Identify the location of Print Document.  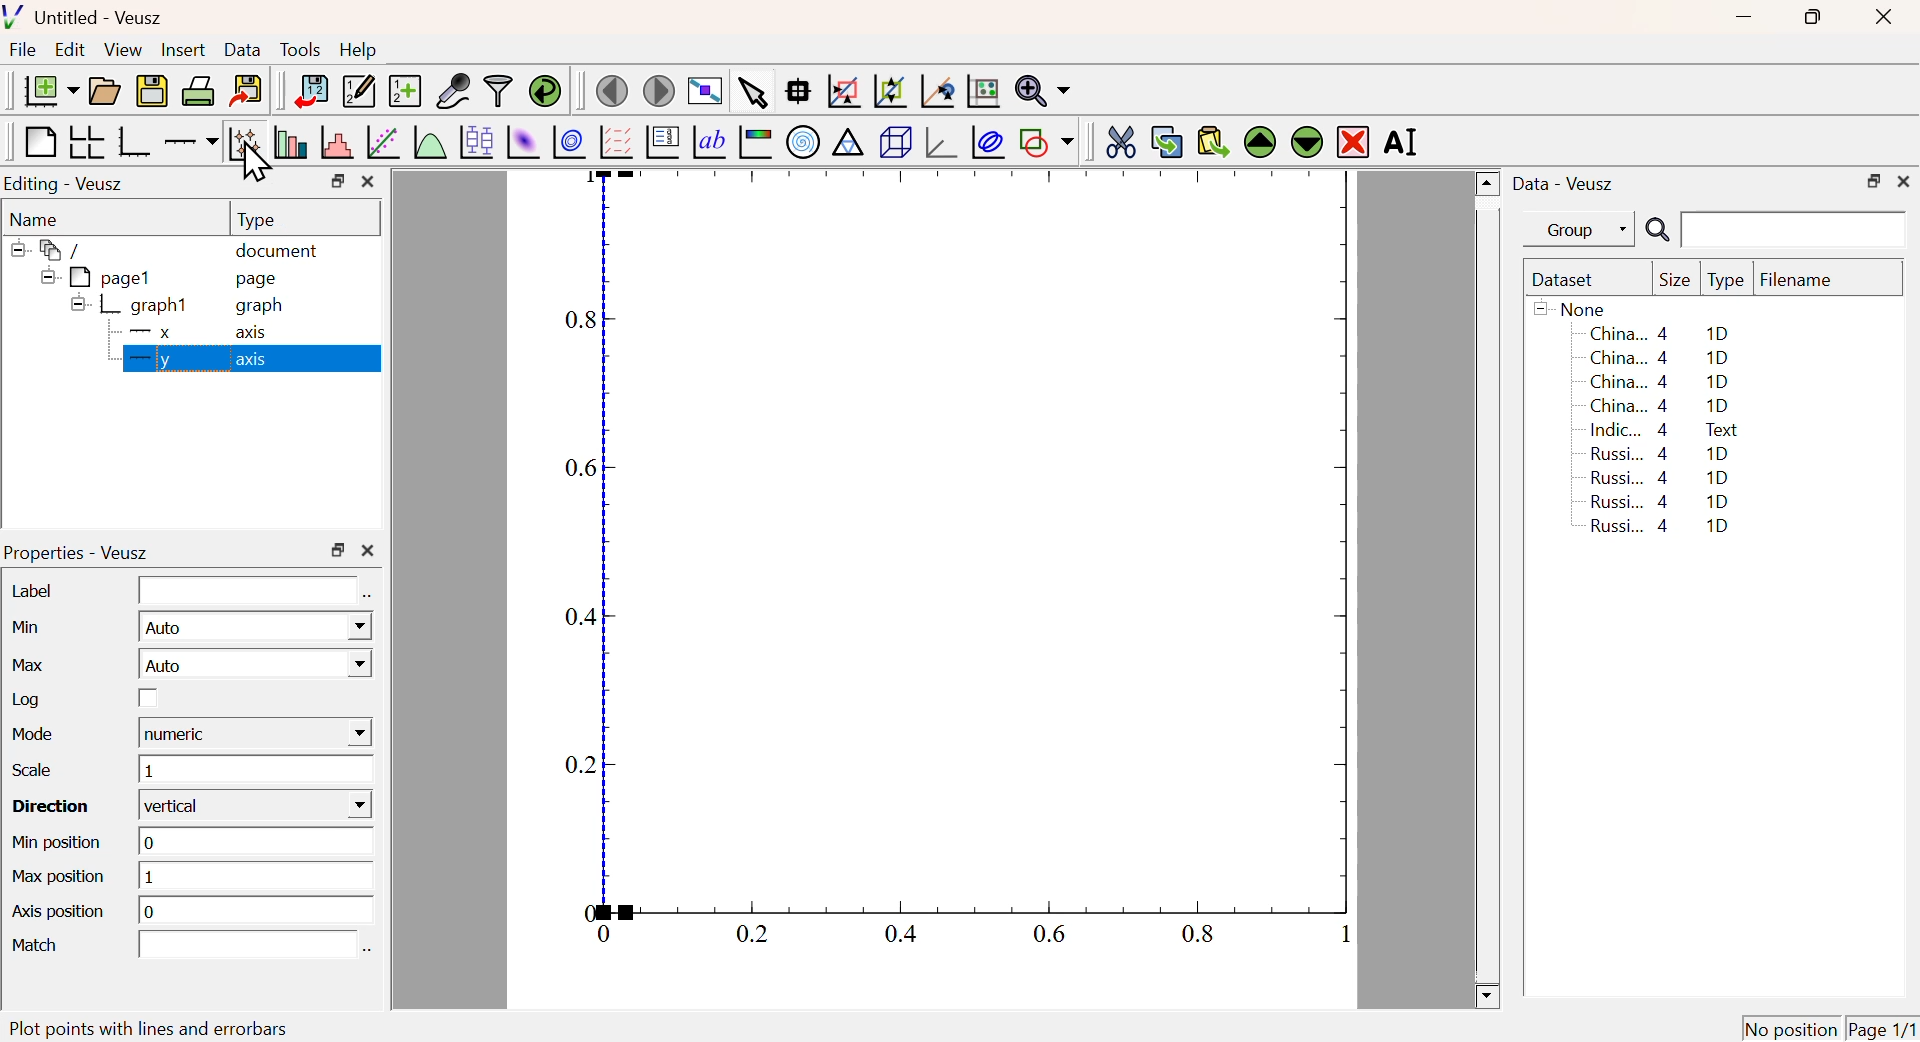
(197, 90).